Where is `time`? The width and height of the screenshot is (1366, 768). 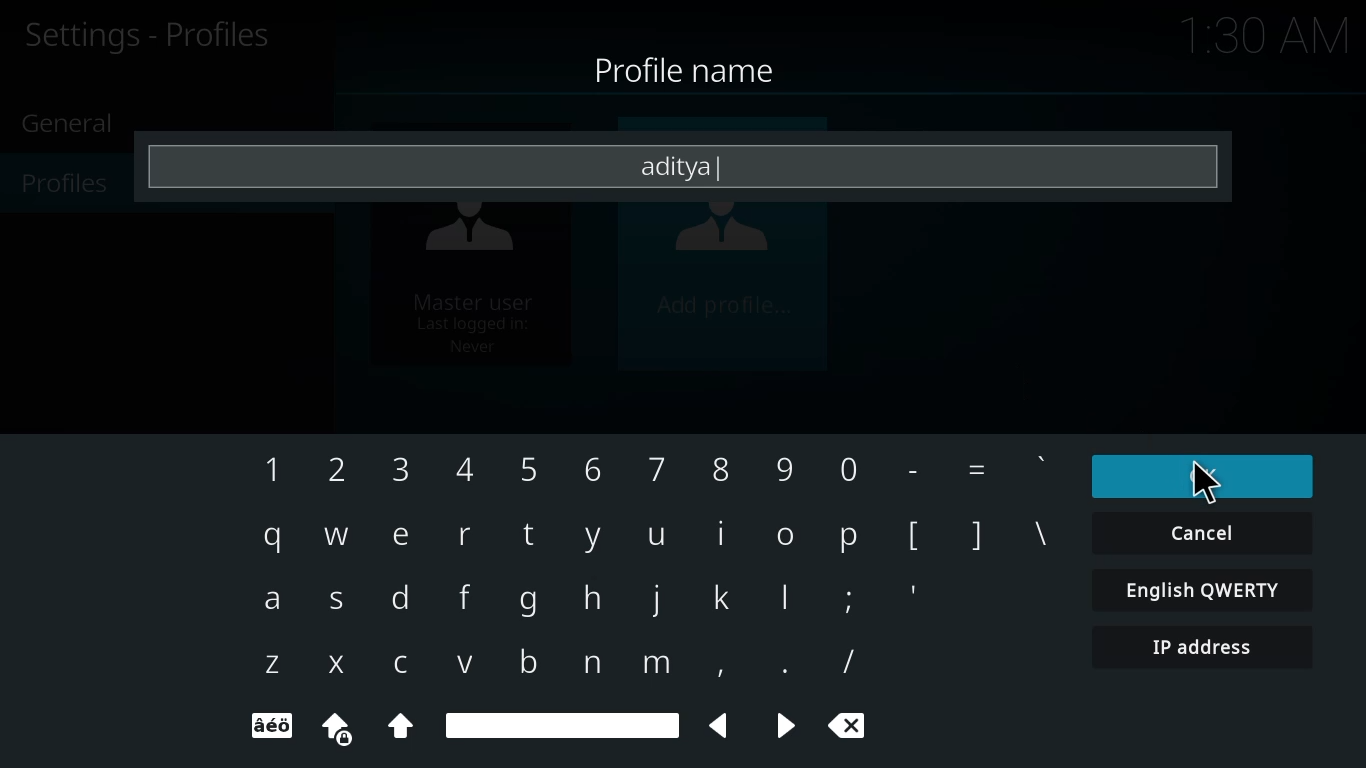
time is located at coordinates (1273, 35).